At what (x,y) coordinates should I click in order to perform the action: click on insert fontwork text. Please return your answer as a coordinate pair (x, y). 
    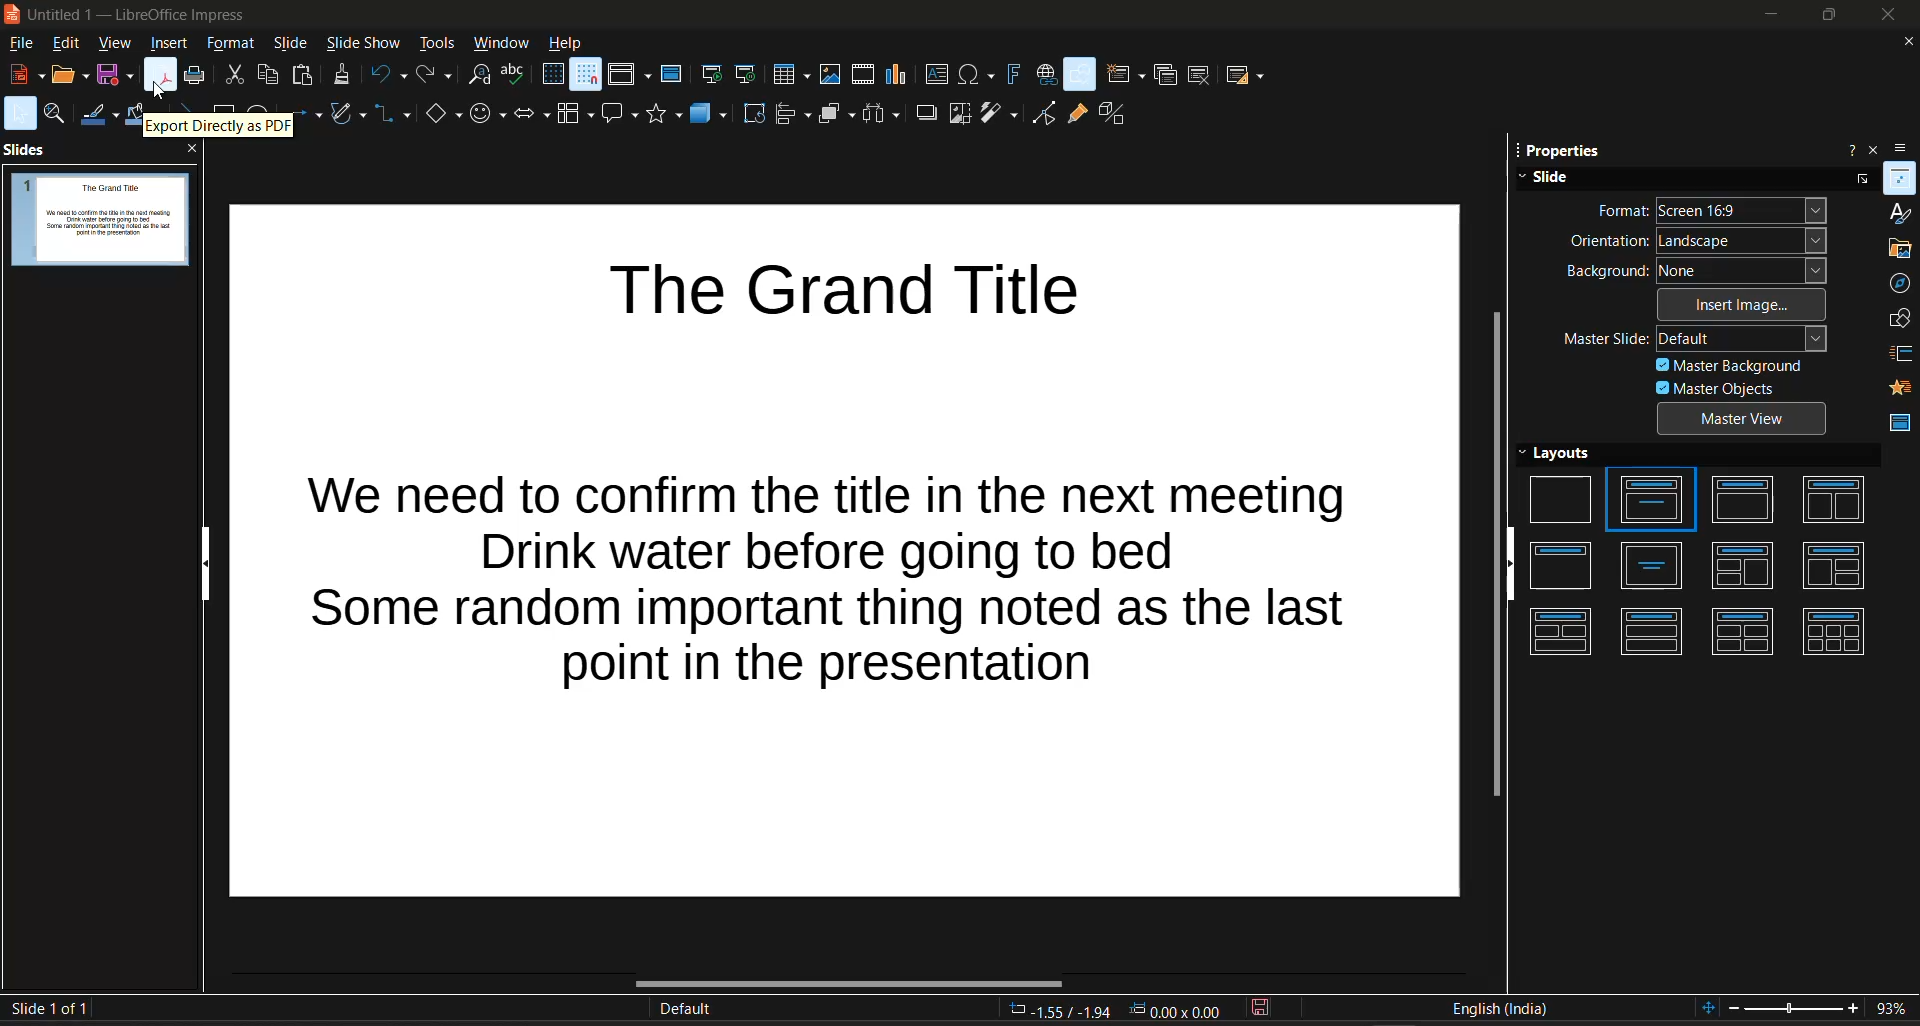
    Looking at the image, I should click on (1012, 73).